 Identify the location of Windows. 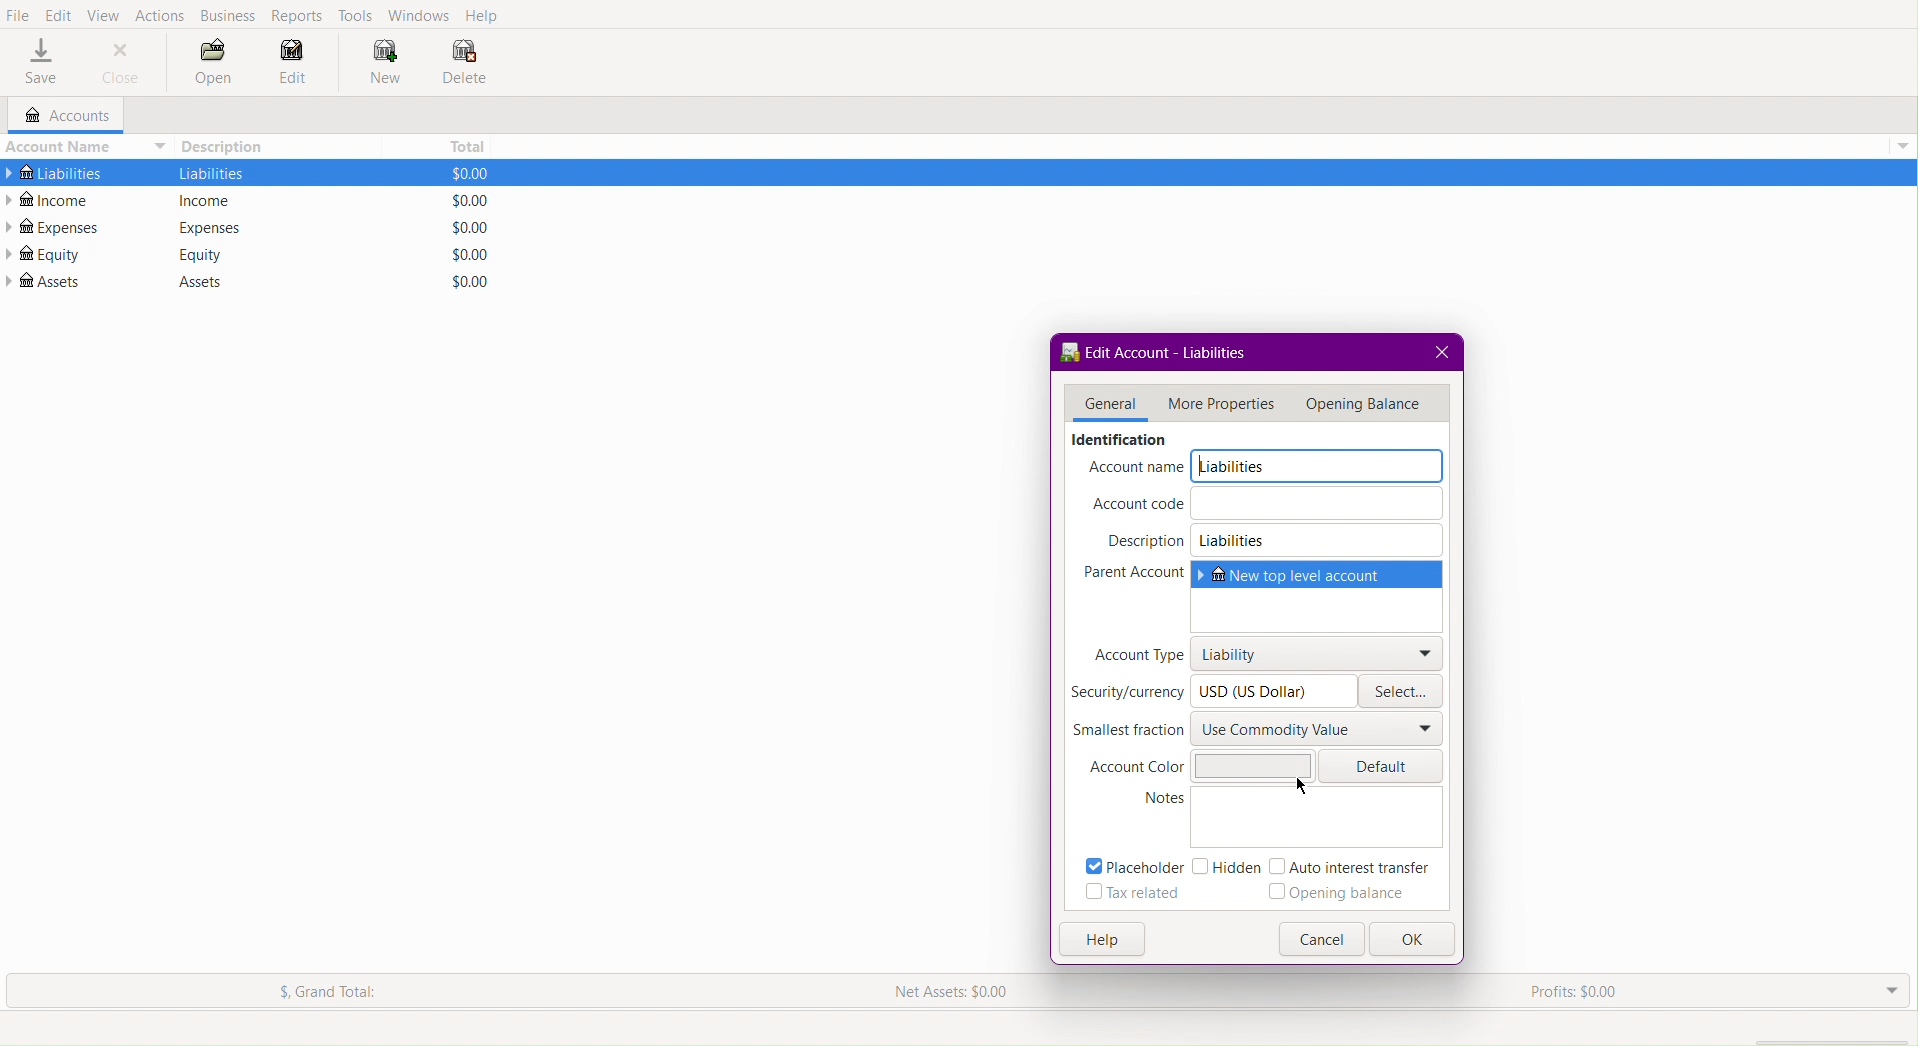
(418, 14).